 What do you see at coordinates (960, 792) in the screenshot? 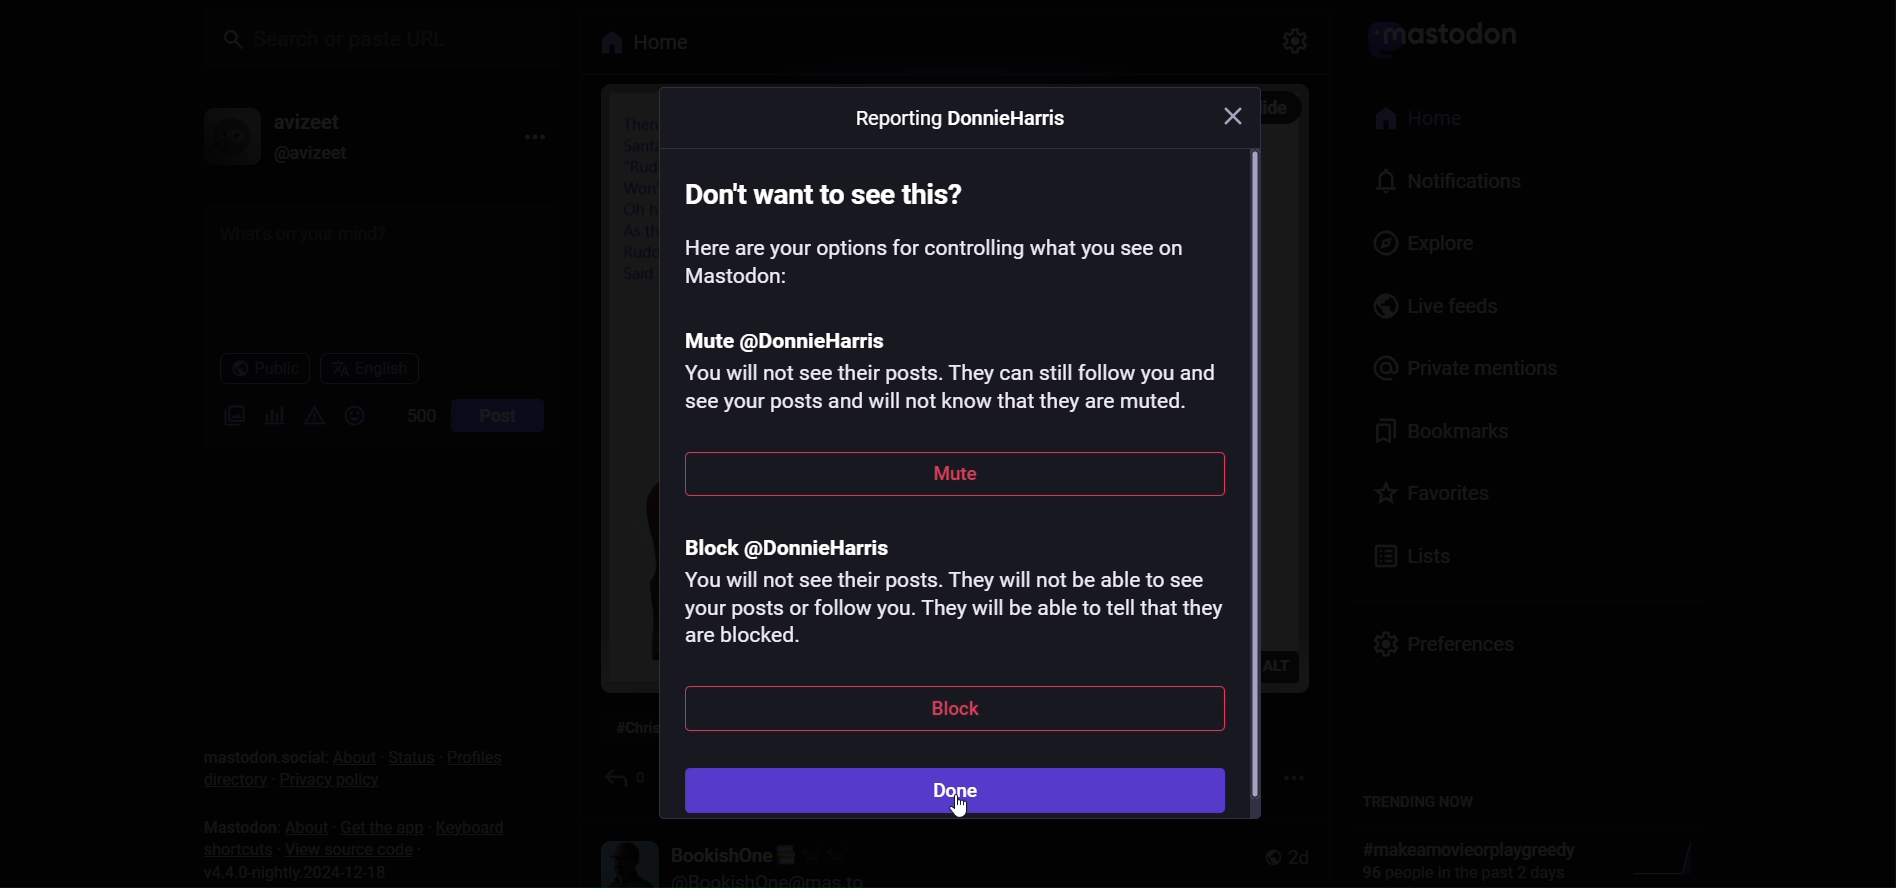
I see `done` at bounding box center [960, 792].